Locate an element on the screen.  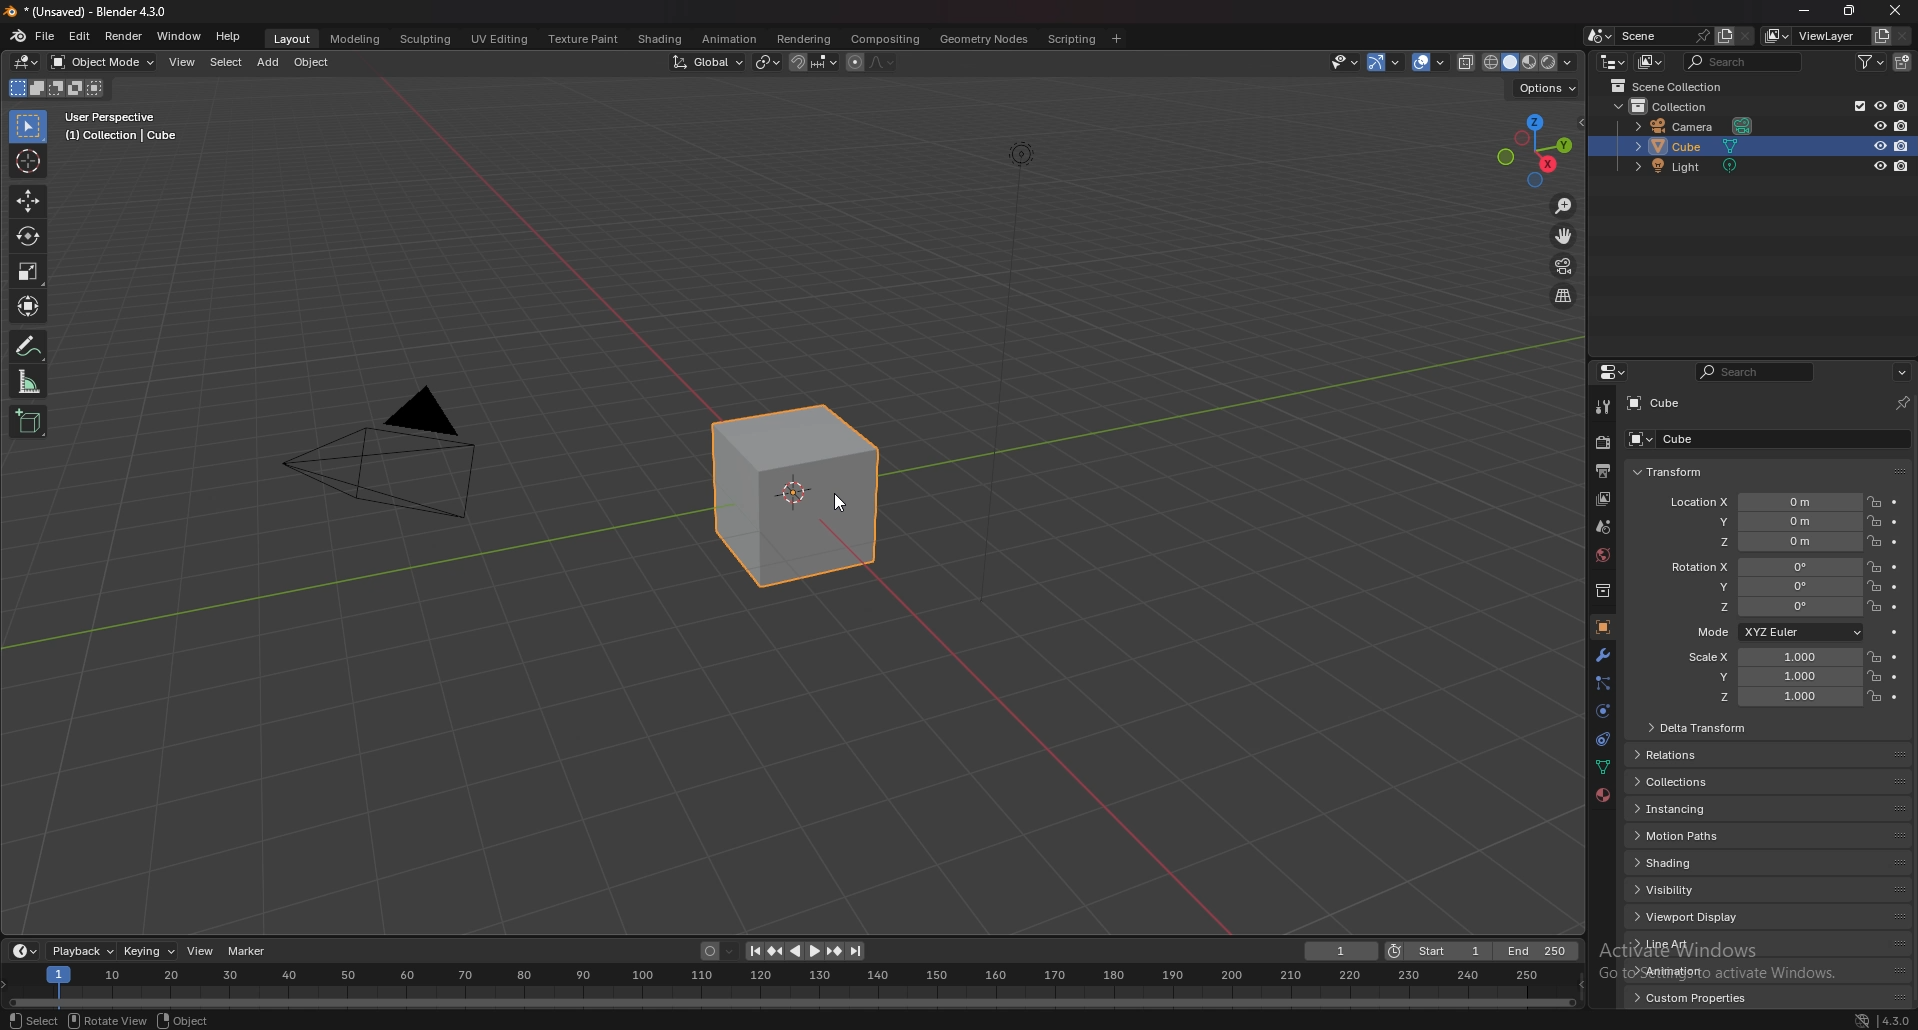
select is located at coordinates (34, 1020).